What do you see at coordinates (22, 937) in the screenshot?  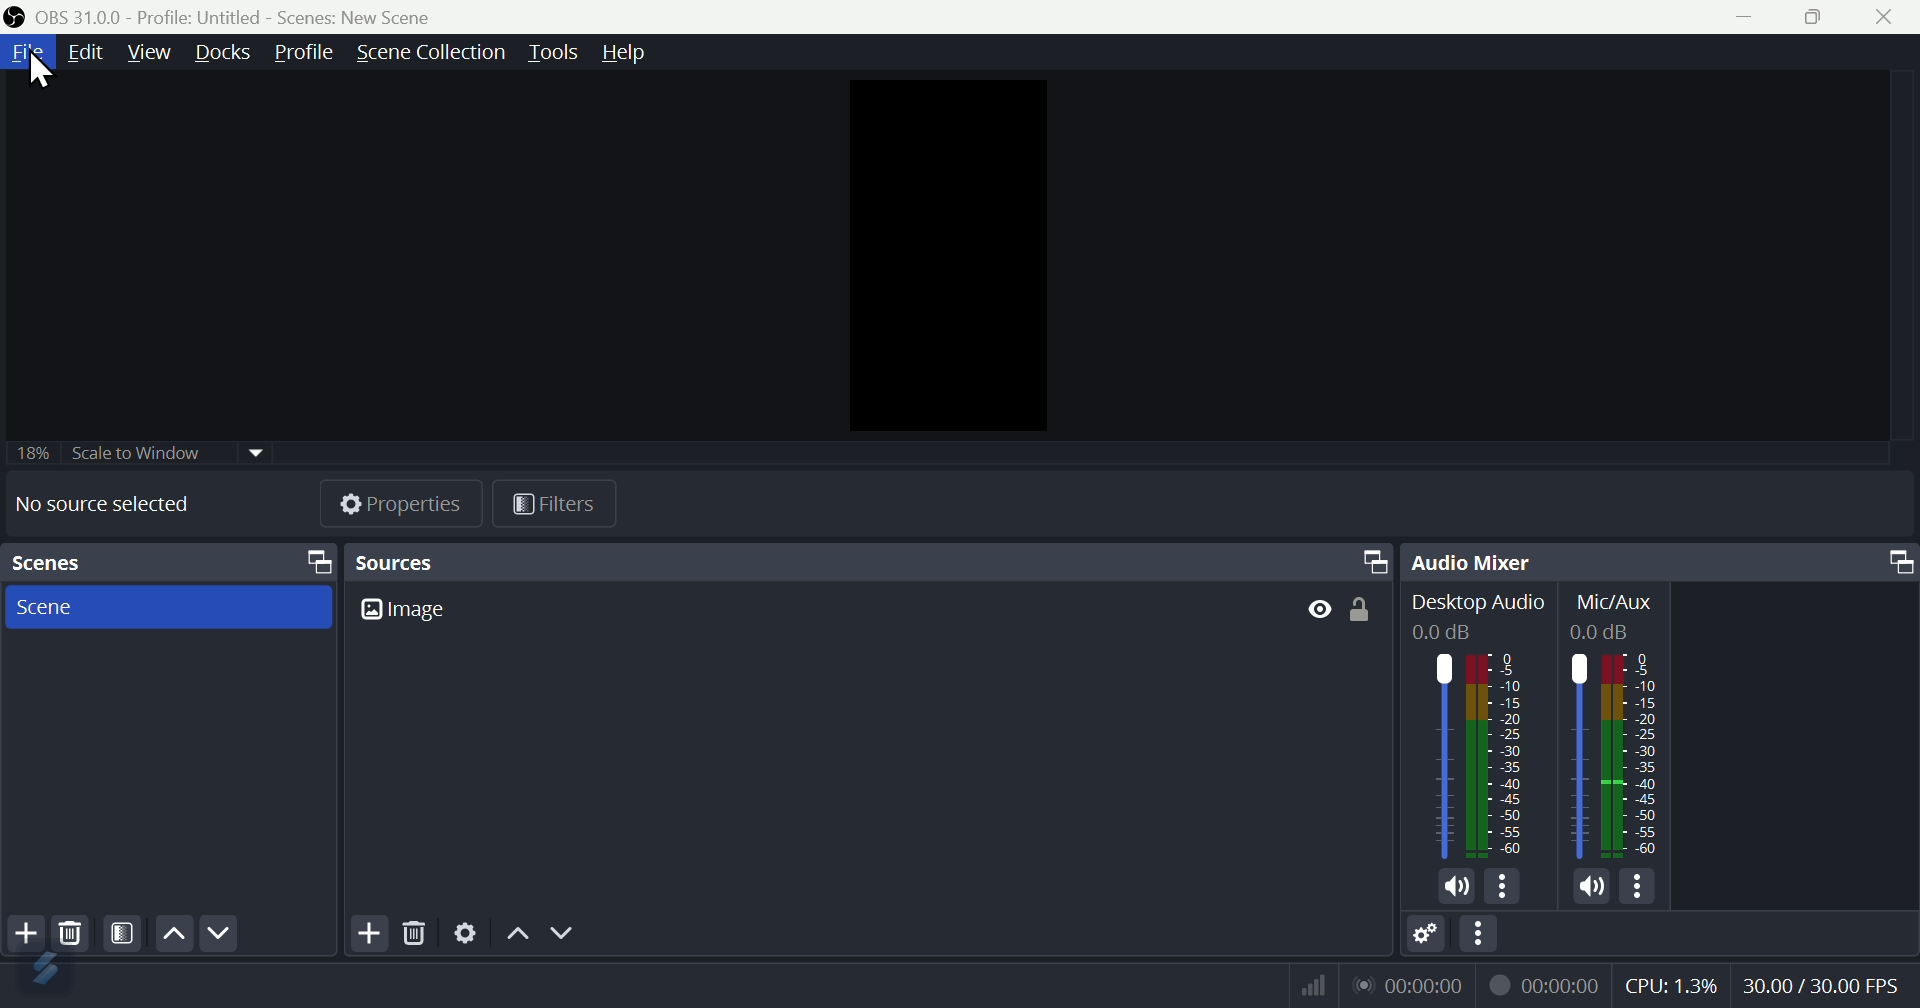 I see `Add` at bounding box center [22, 937].